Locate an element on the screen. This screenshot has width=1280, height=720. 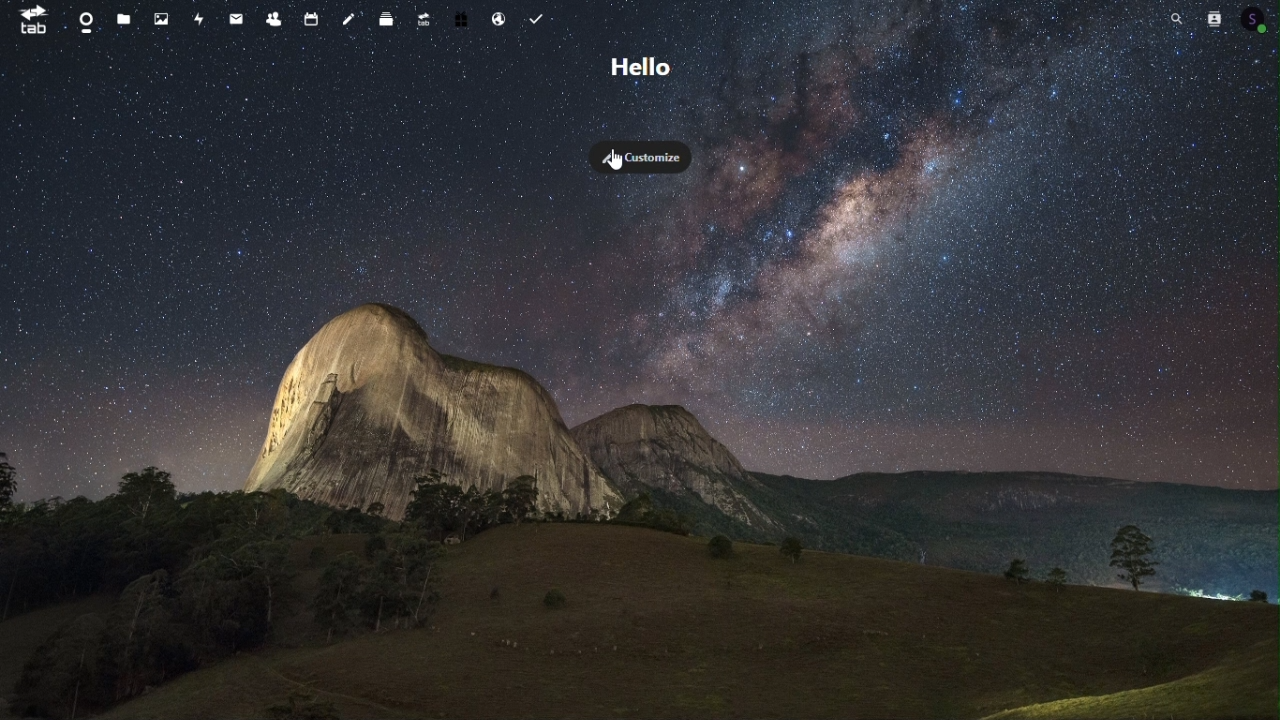
cursor is located at coordinates (616, 166).